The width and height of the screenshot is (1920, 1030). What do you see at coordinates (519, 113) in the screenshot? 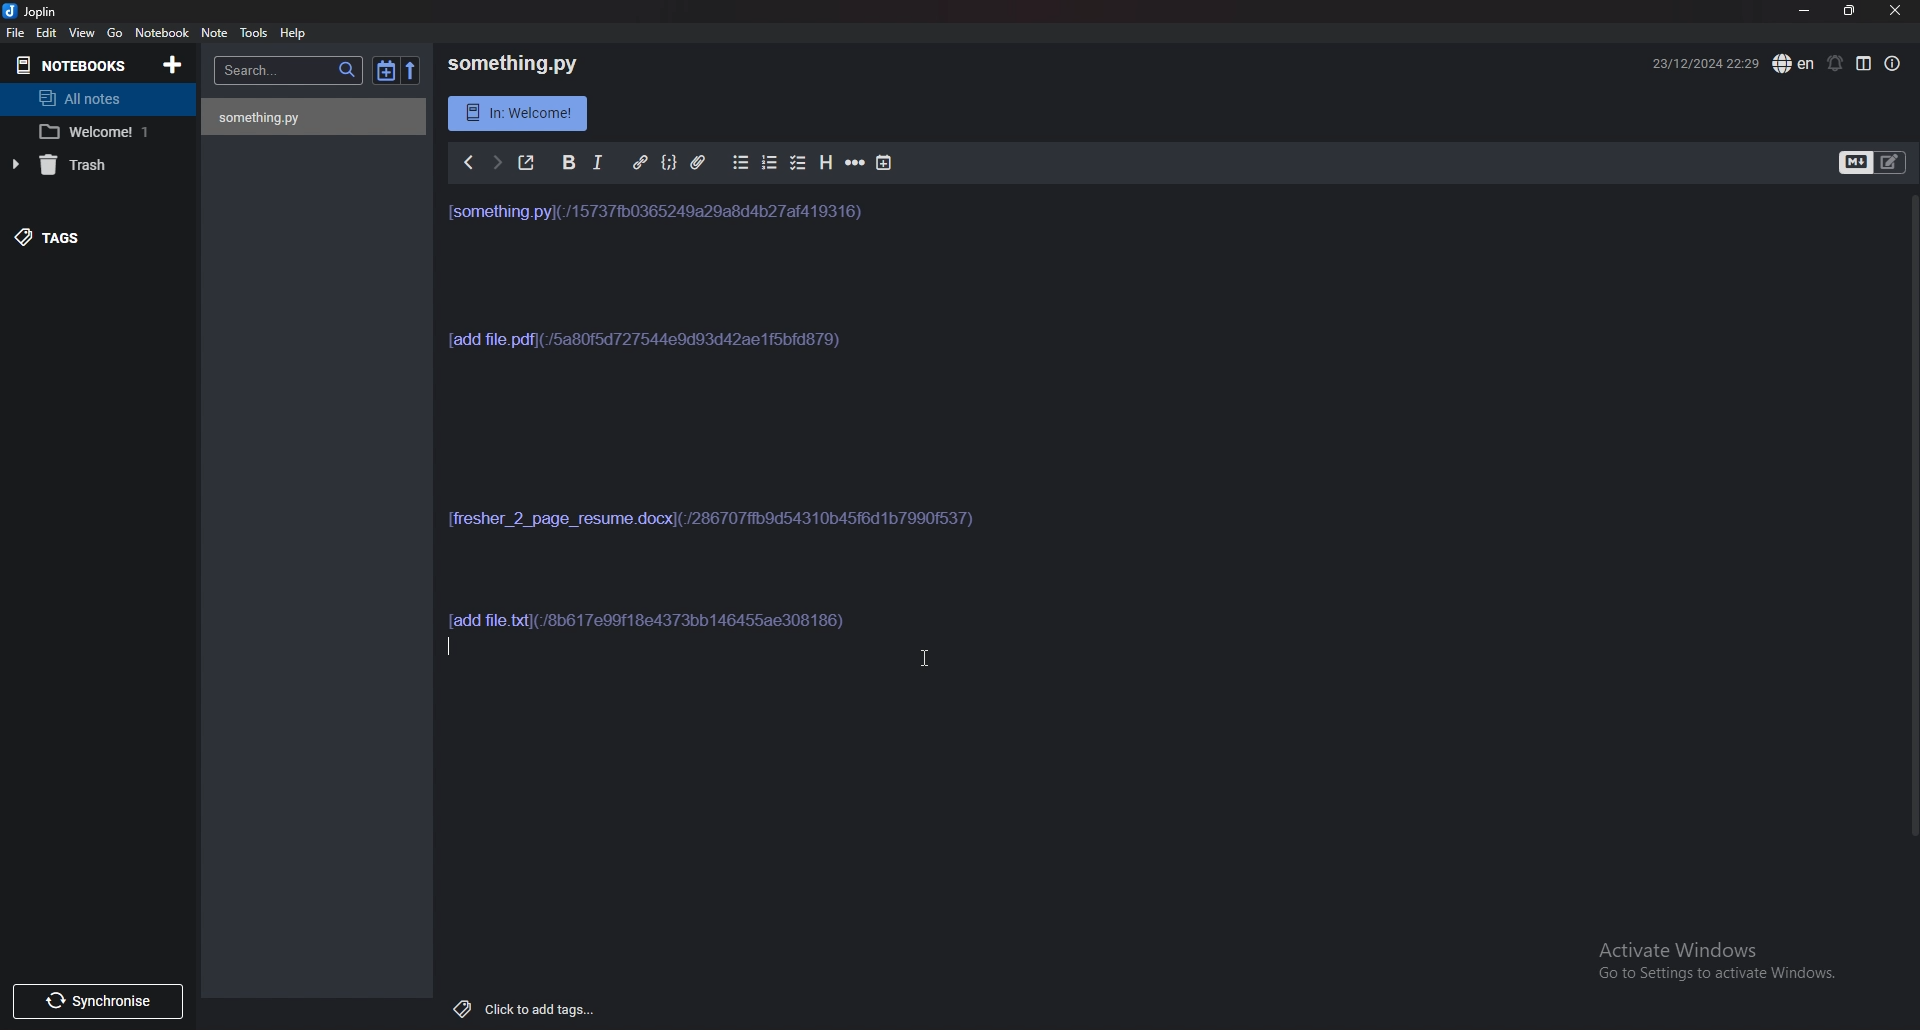
I see `` at bounding box center [519, 113].